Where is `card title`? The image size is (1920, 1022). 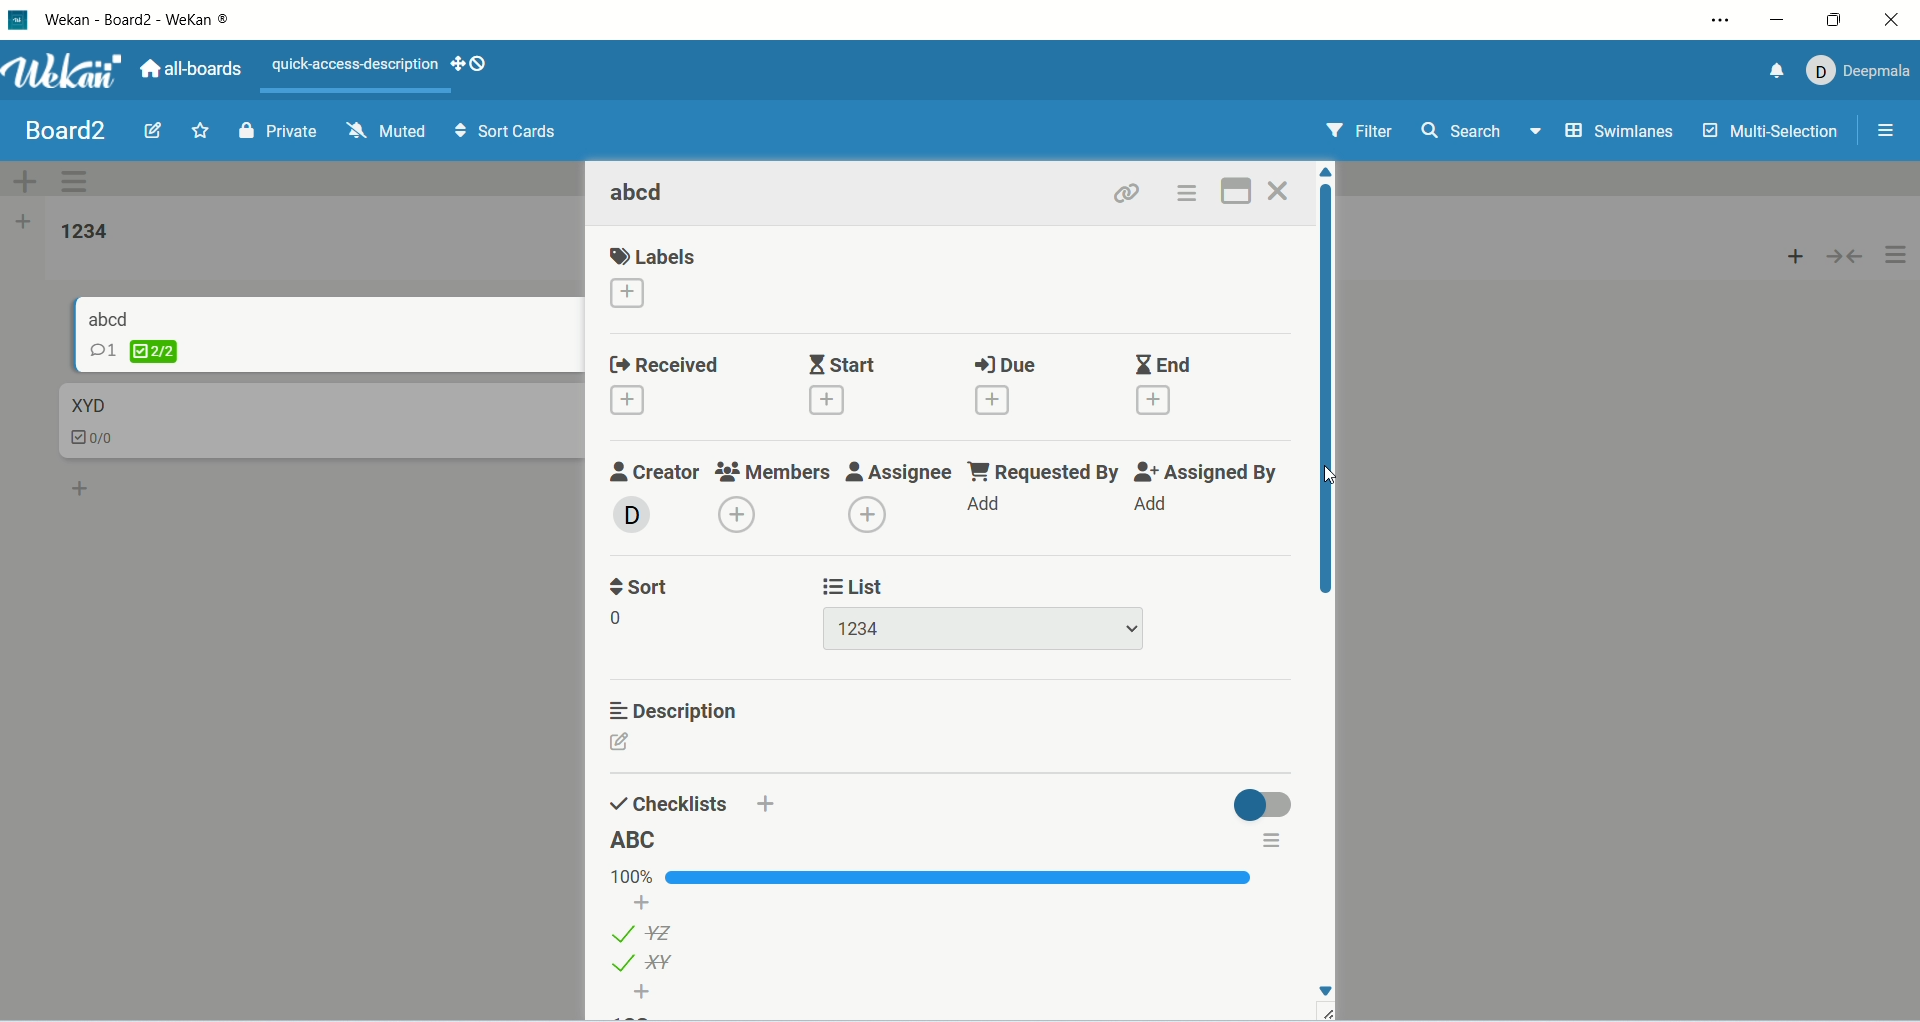
card title is located at coordinates (641, 195).